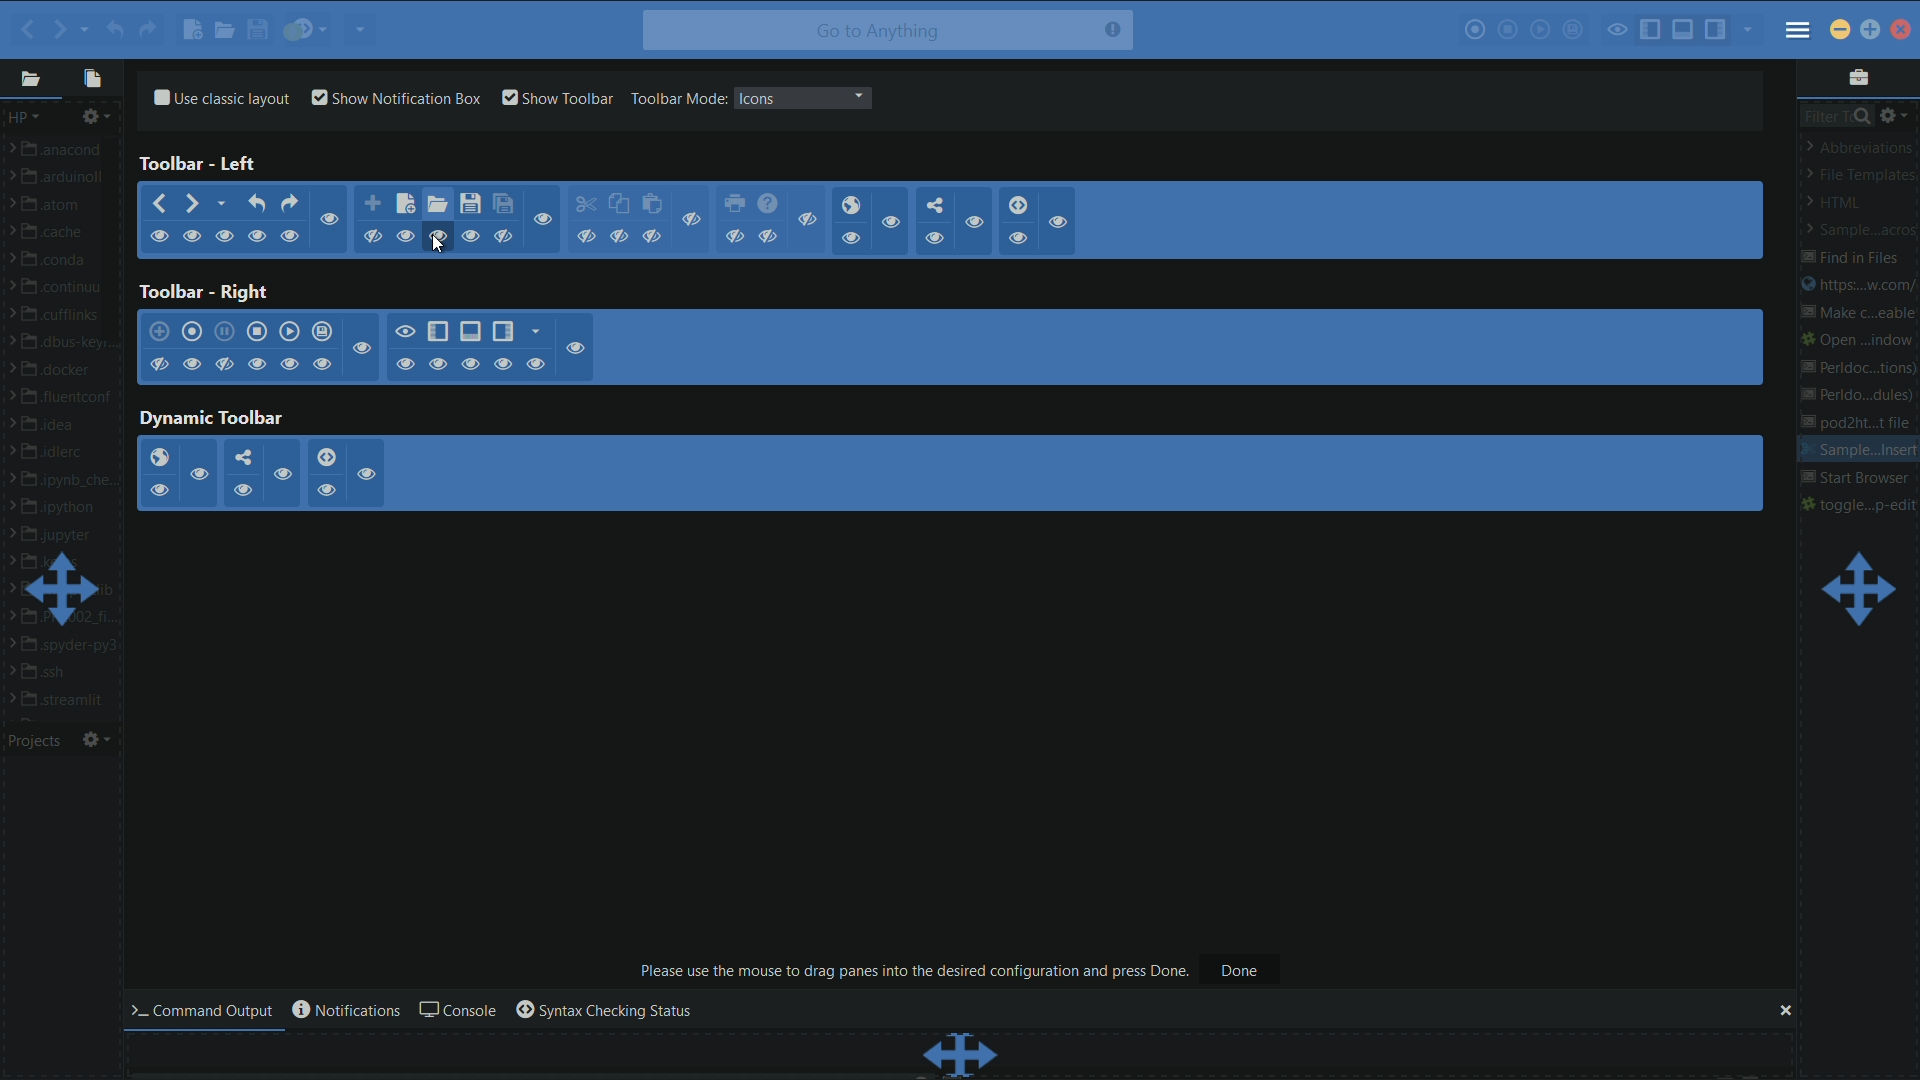  Describe the element at coordinates (207, 1010) in the screenshot. I see `command output` at that location.